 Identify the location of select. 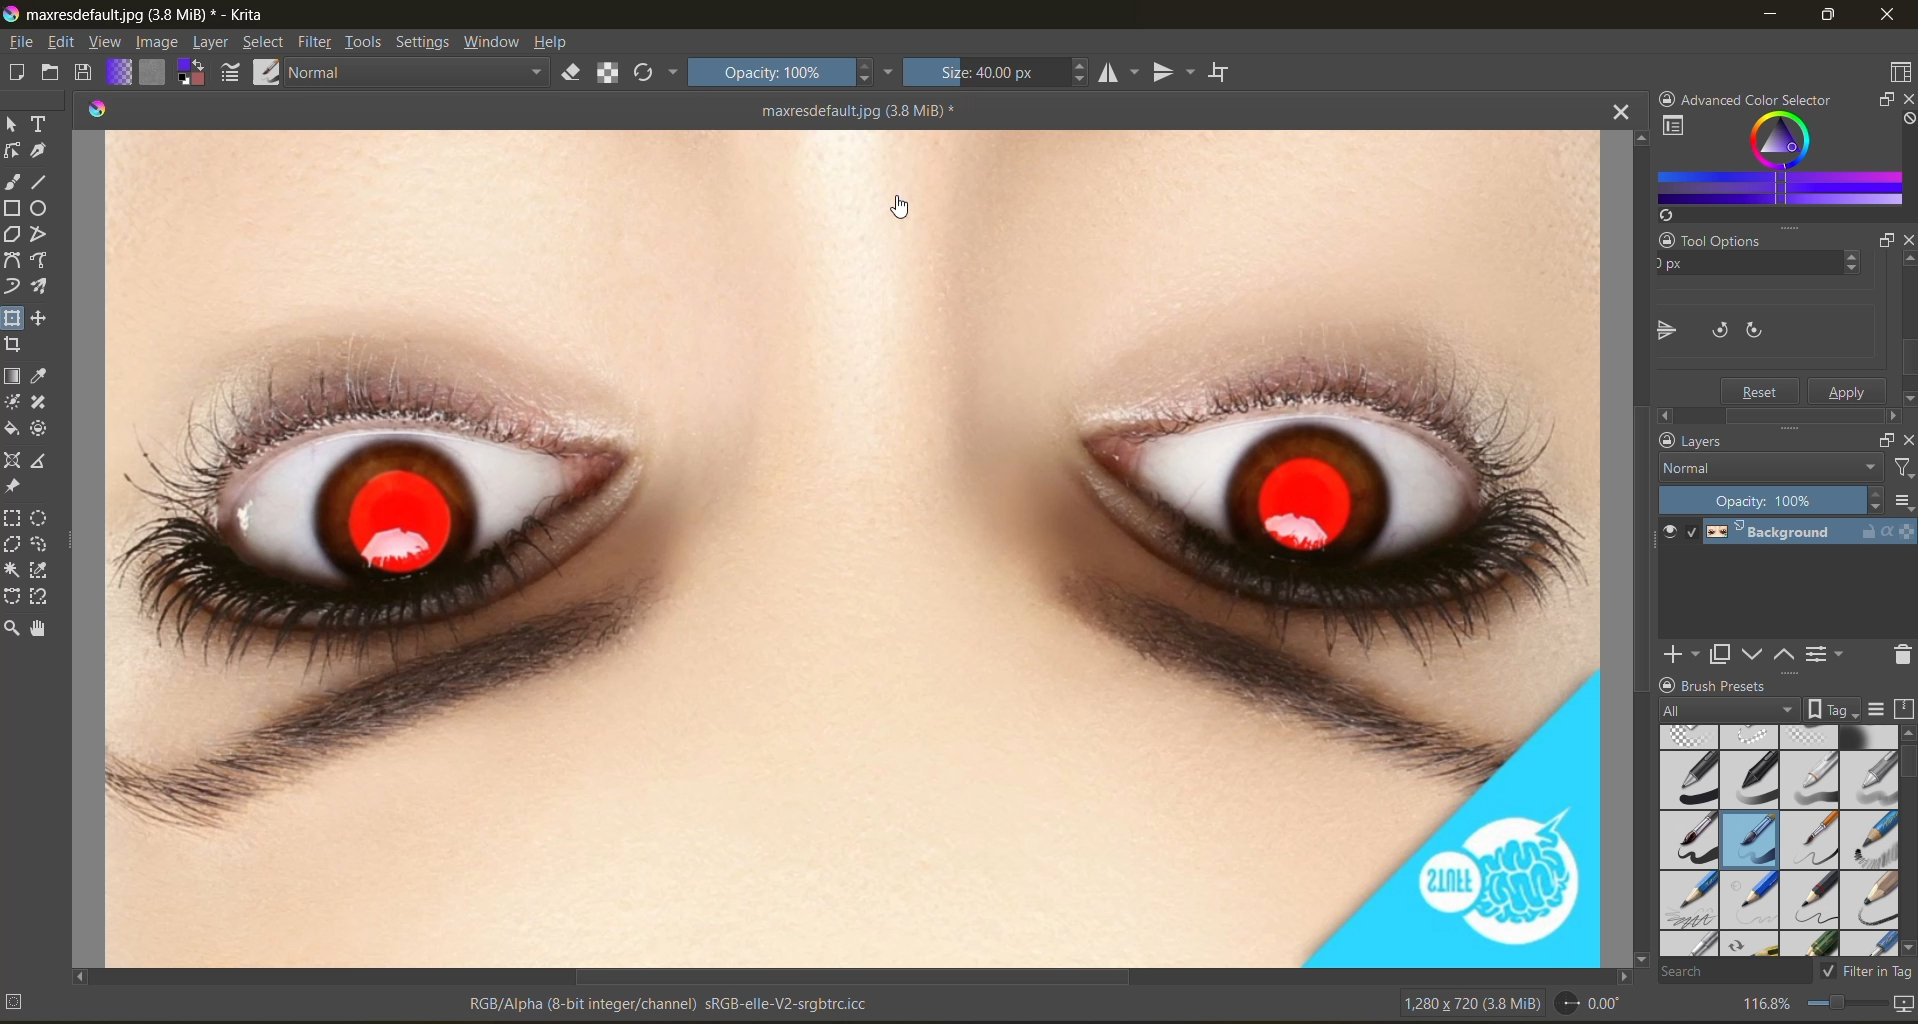
(265, 42).